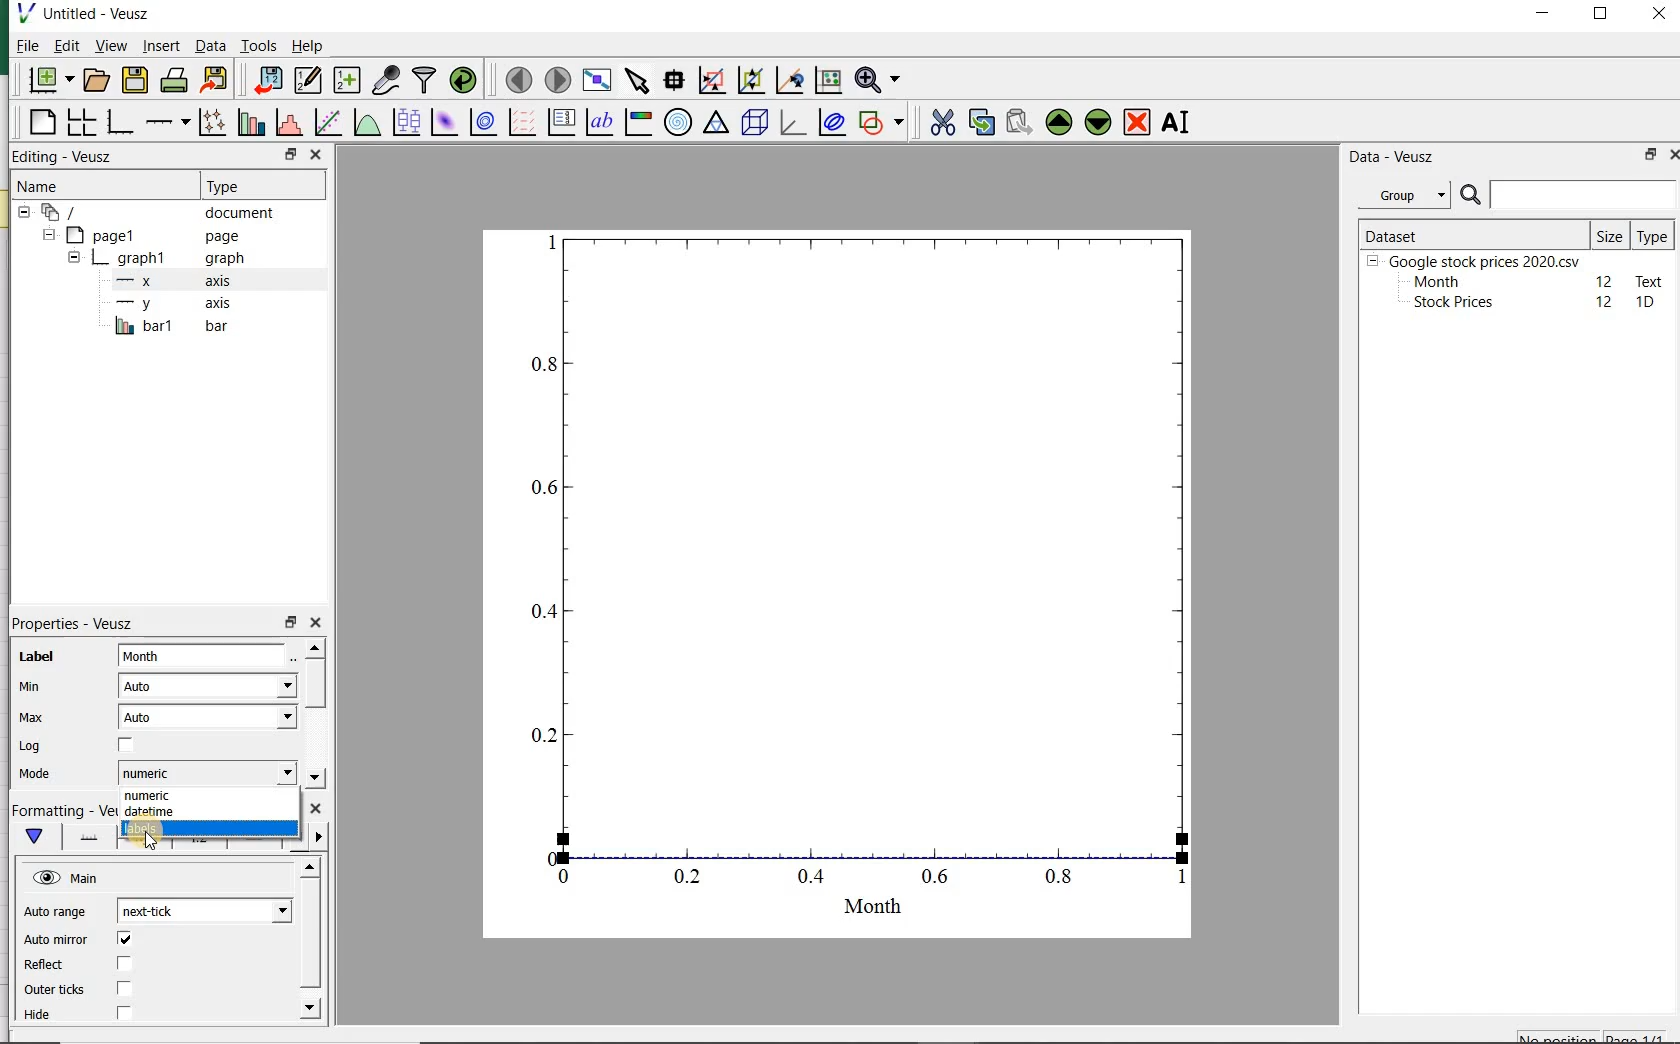 This screenshot has height=1044, width=1680. I want to click on import data into Veusz, so click(264, 81).